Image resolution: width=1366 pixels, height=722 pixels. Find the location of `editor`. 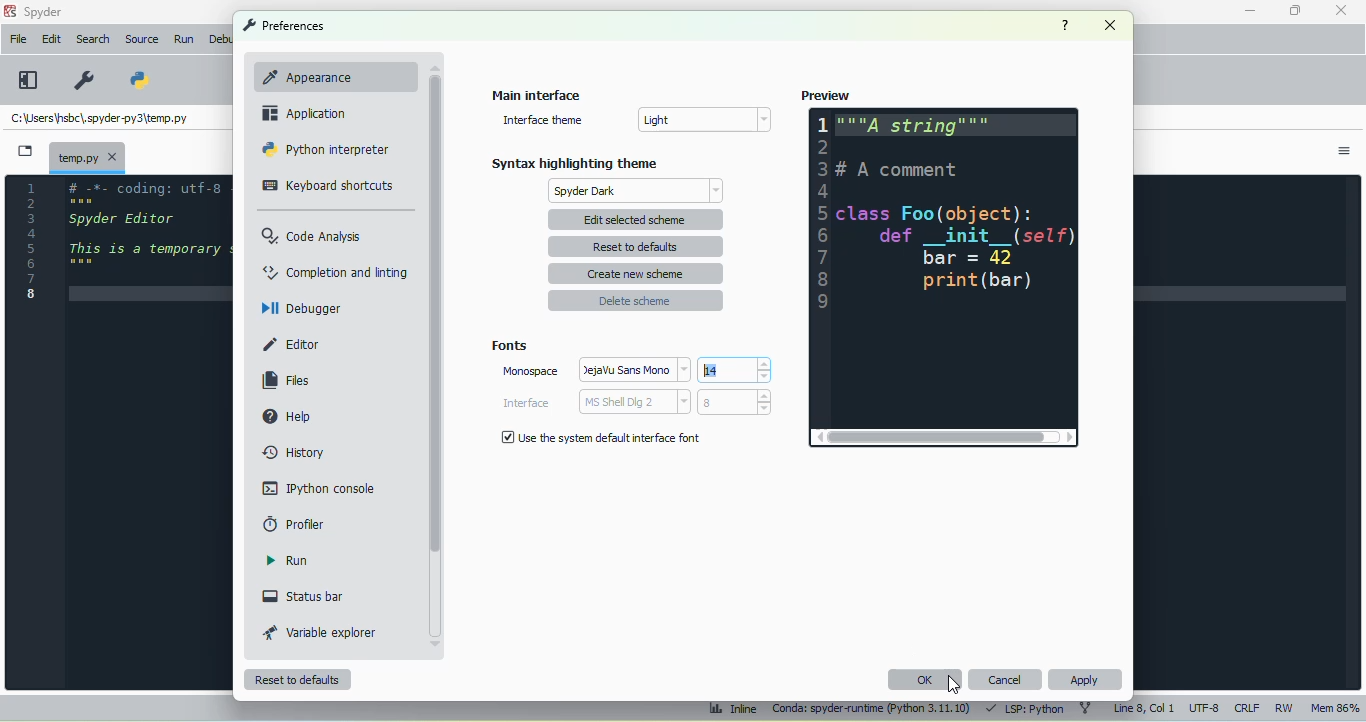

editor is located at coordinates (292, 345).